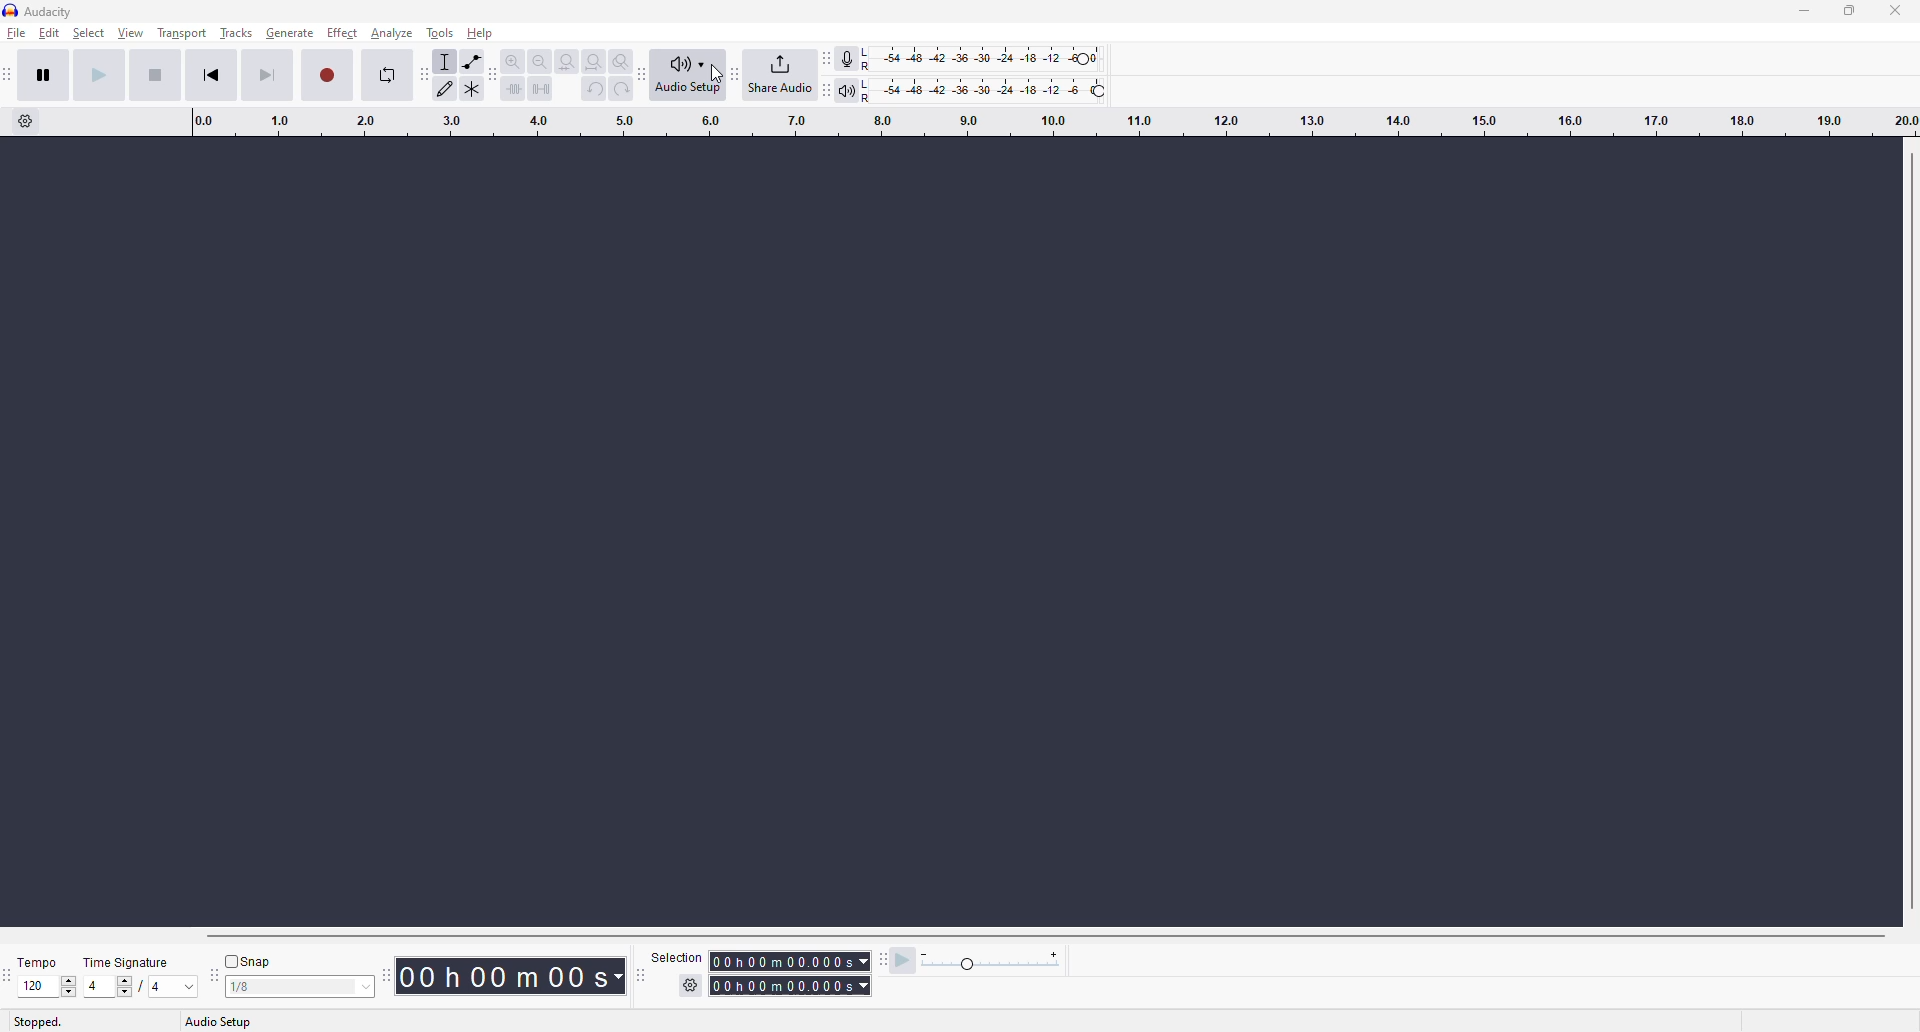 Image resolution: width=1920 pixels, height=1032 pixels. What do you see at coordinates (539, 63) in the screenshot?
I see `zoom out` at bounding box center [539, 63].